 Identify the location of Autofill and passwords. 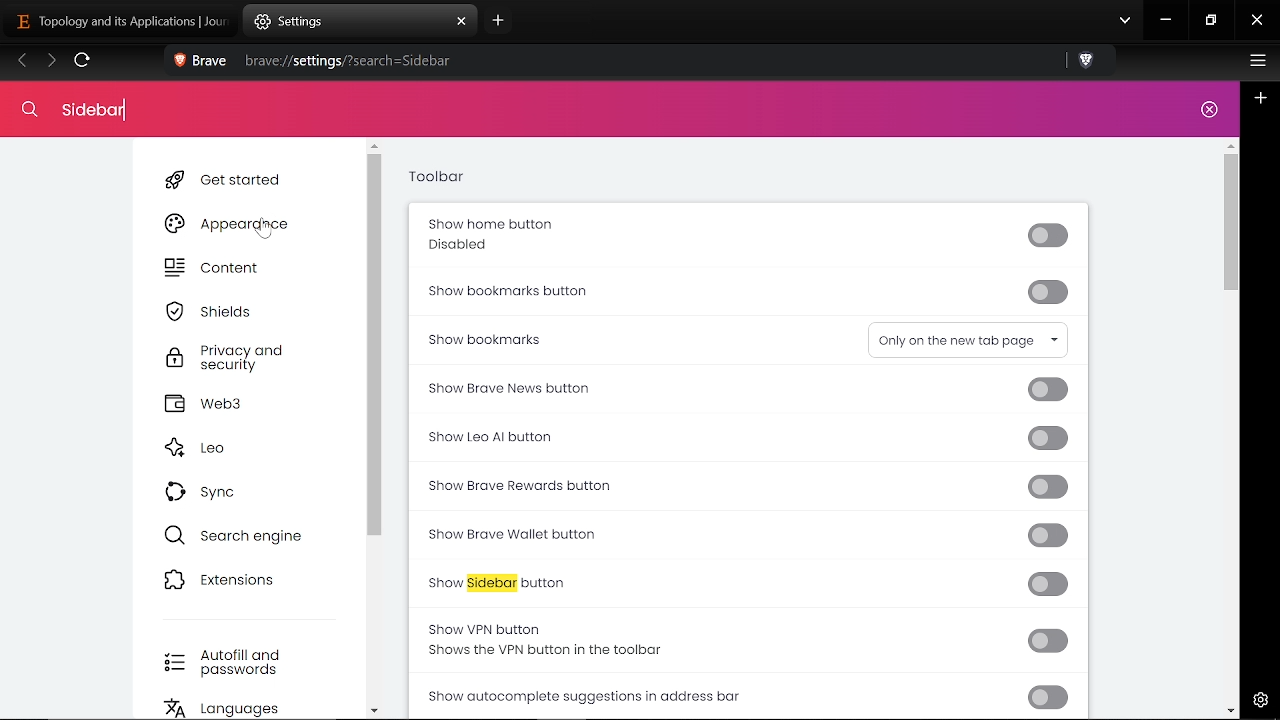
(230, 663).